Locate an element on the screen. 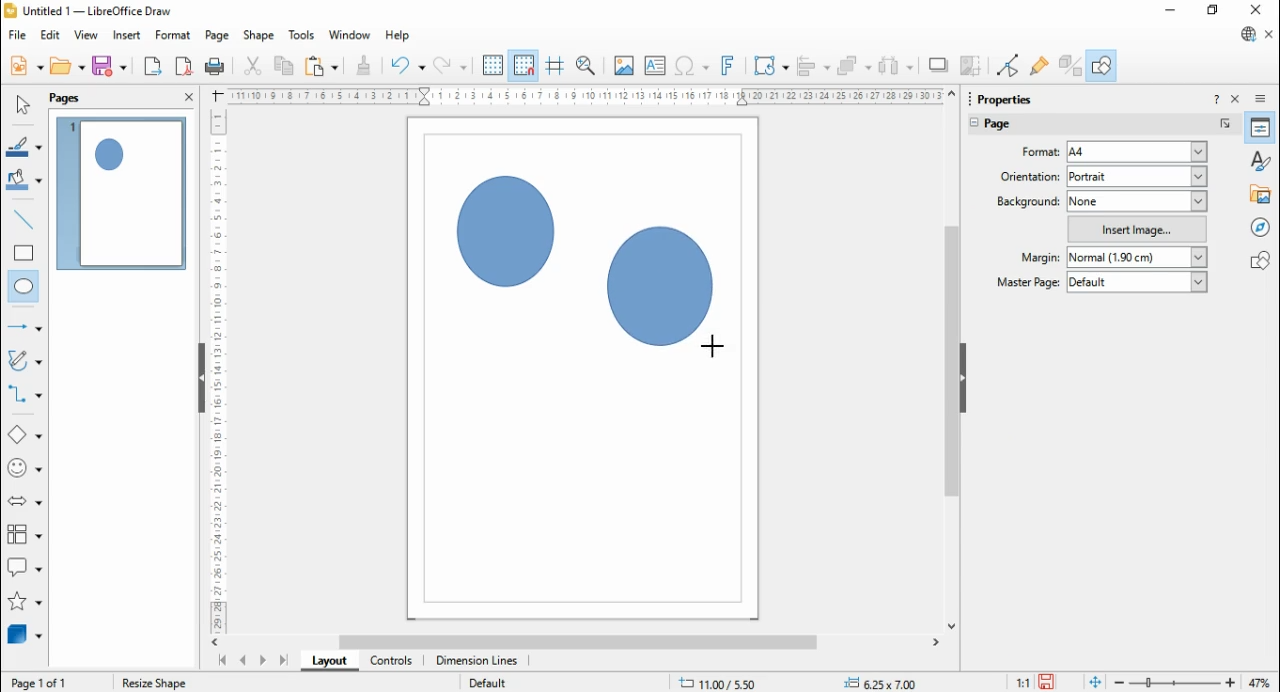  layout is located at coordinates (328, 660).